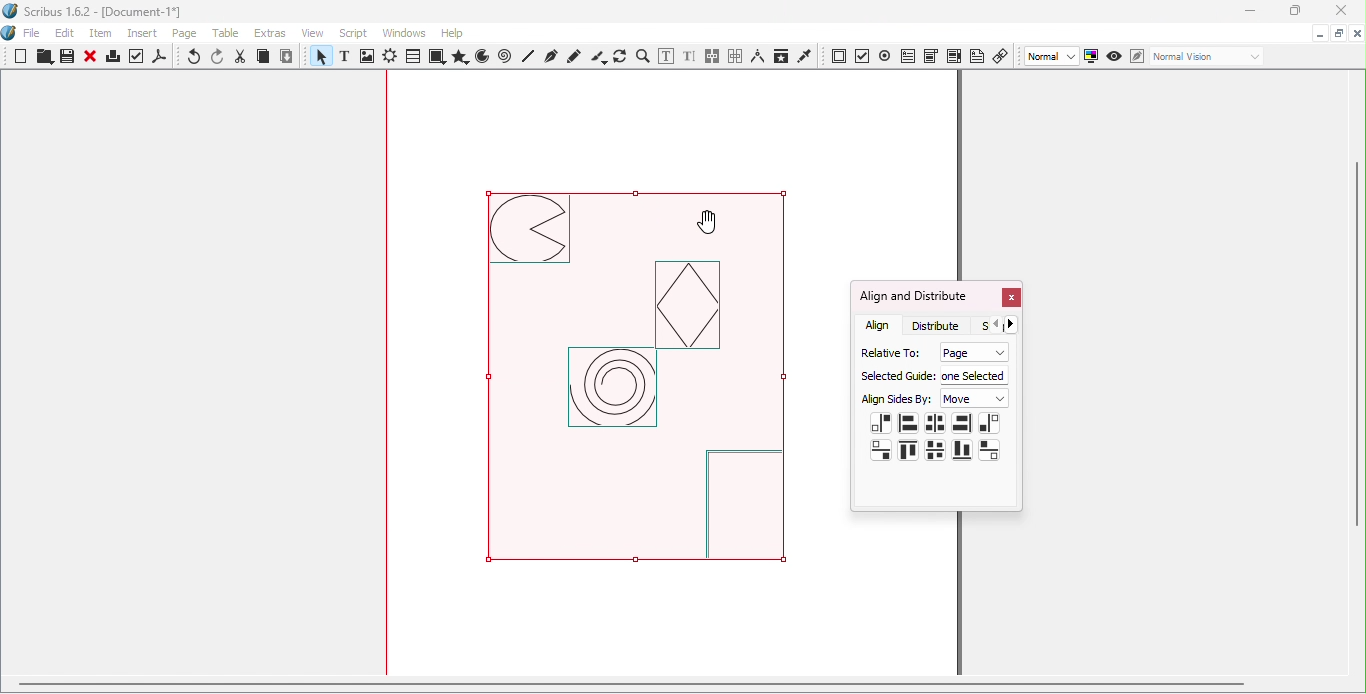  What do you see at coordinates (102, 34) in the screenshot?
I see `Item` at bounding box center [102, 34].